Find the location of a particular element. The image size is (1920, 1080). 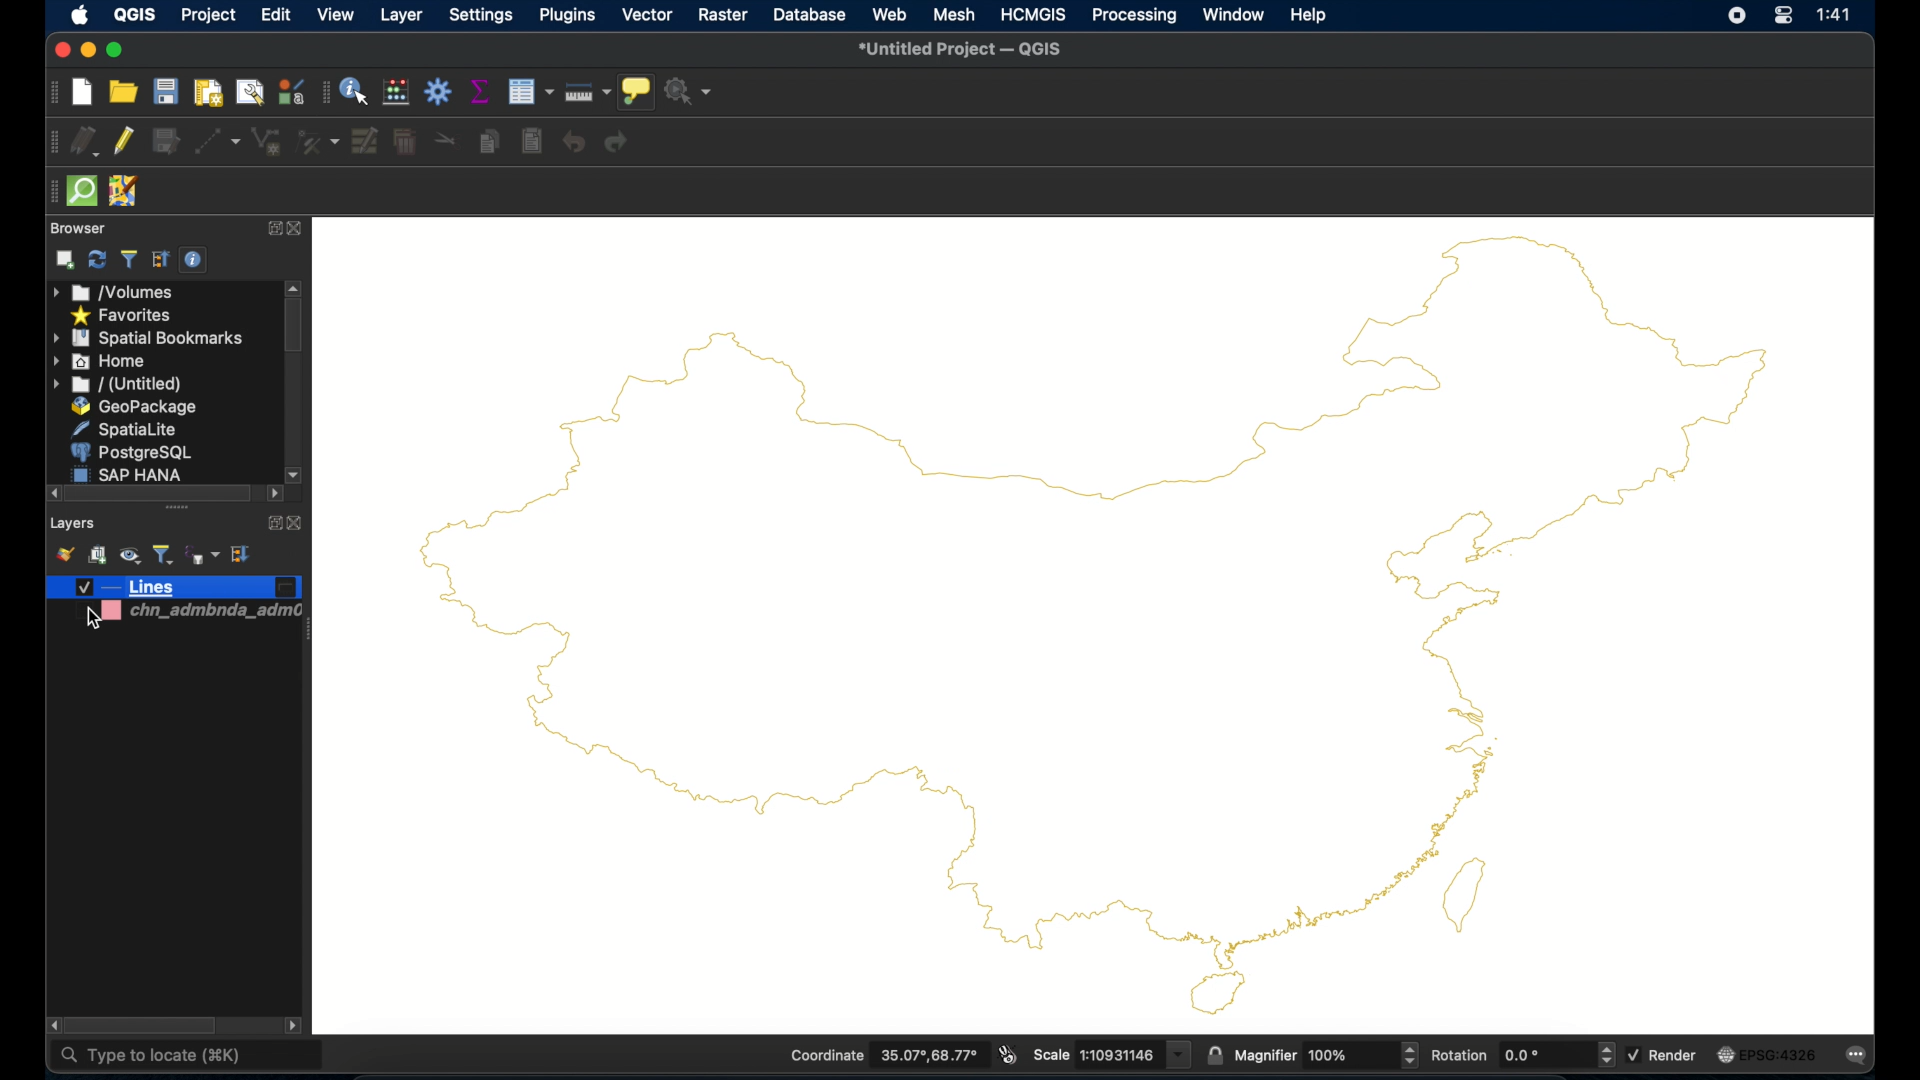

measure line is located at coordinates (588, 88).